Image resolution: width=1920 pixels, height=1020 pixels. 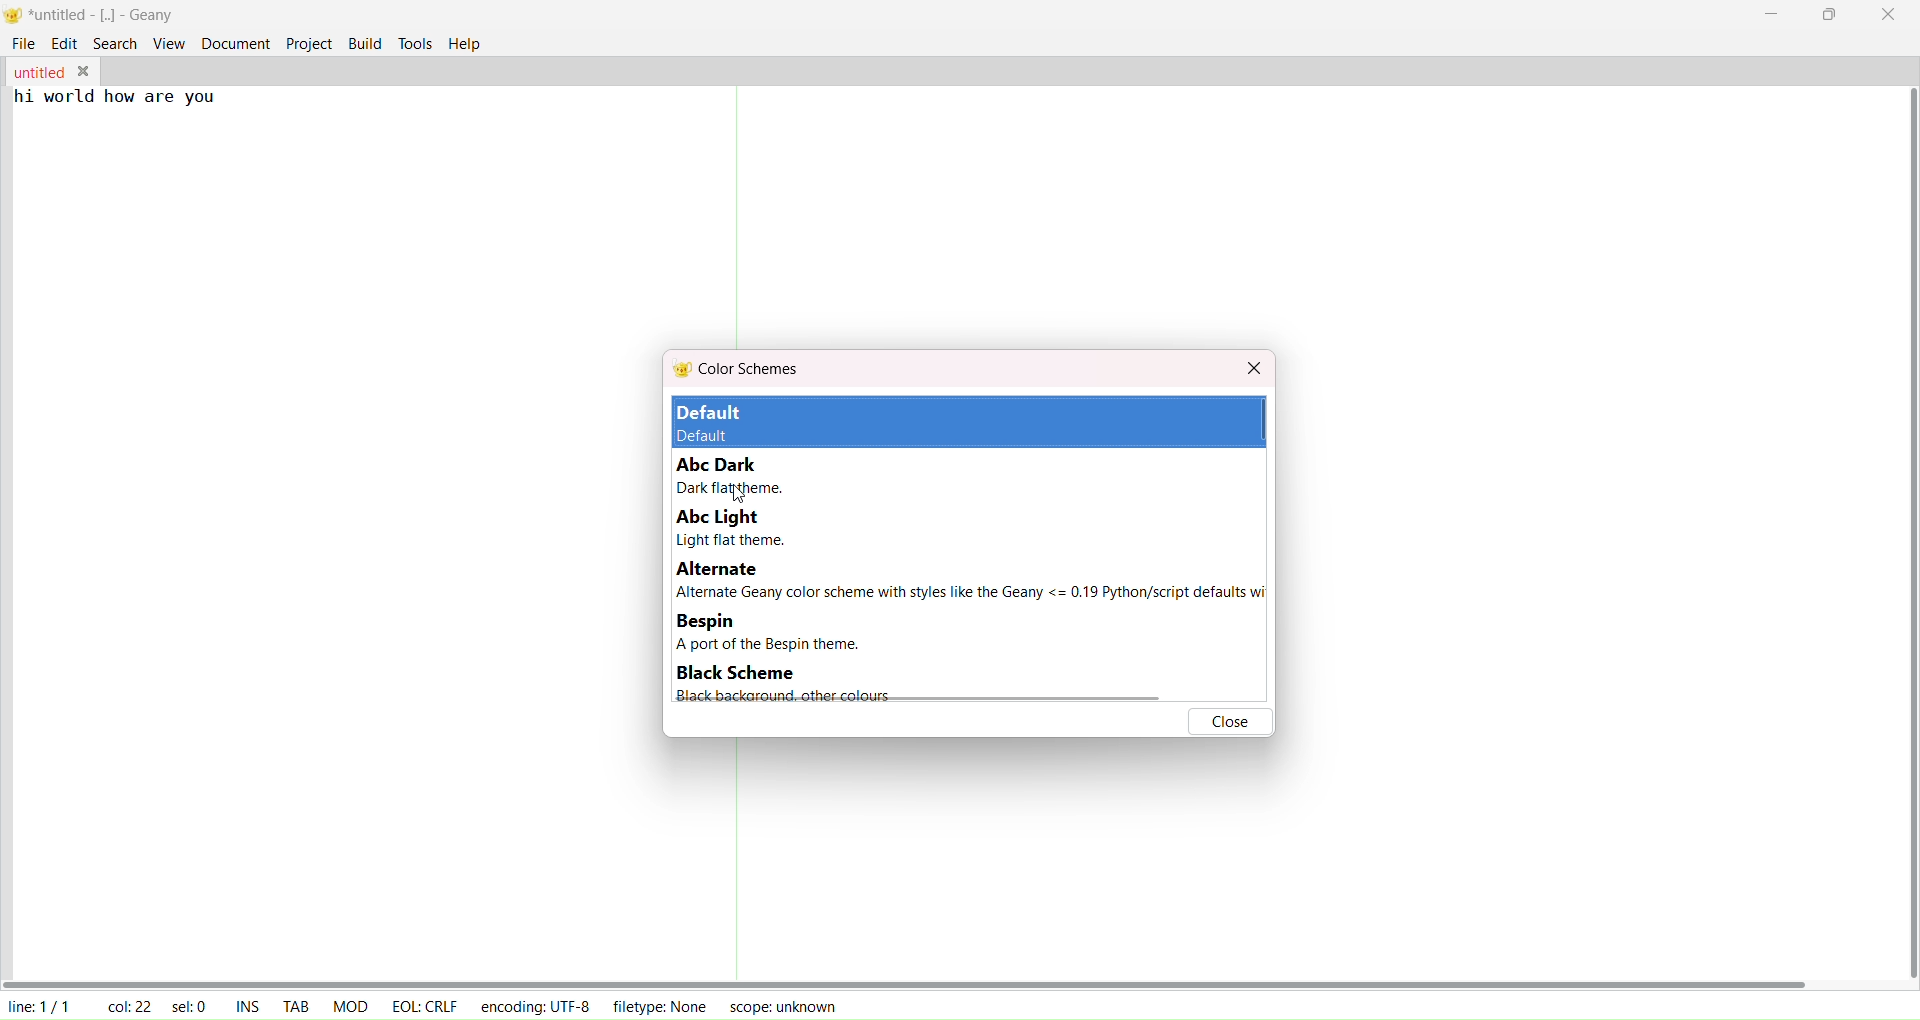 I want to click on tools, so click(x=413, y=44).